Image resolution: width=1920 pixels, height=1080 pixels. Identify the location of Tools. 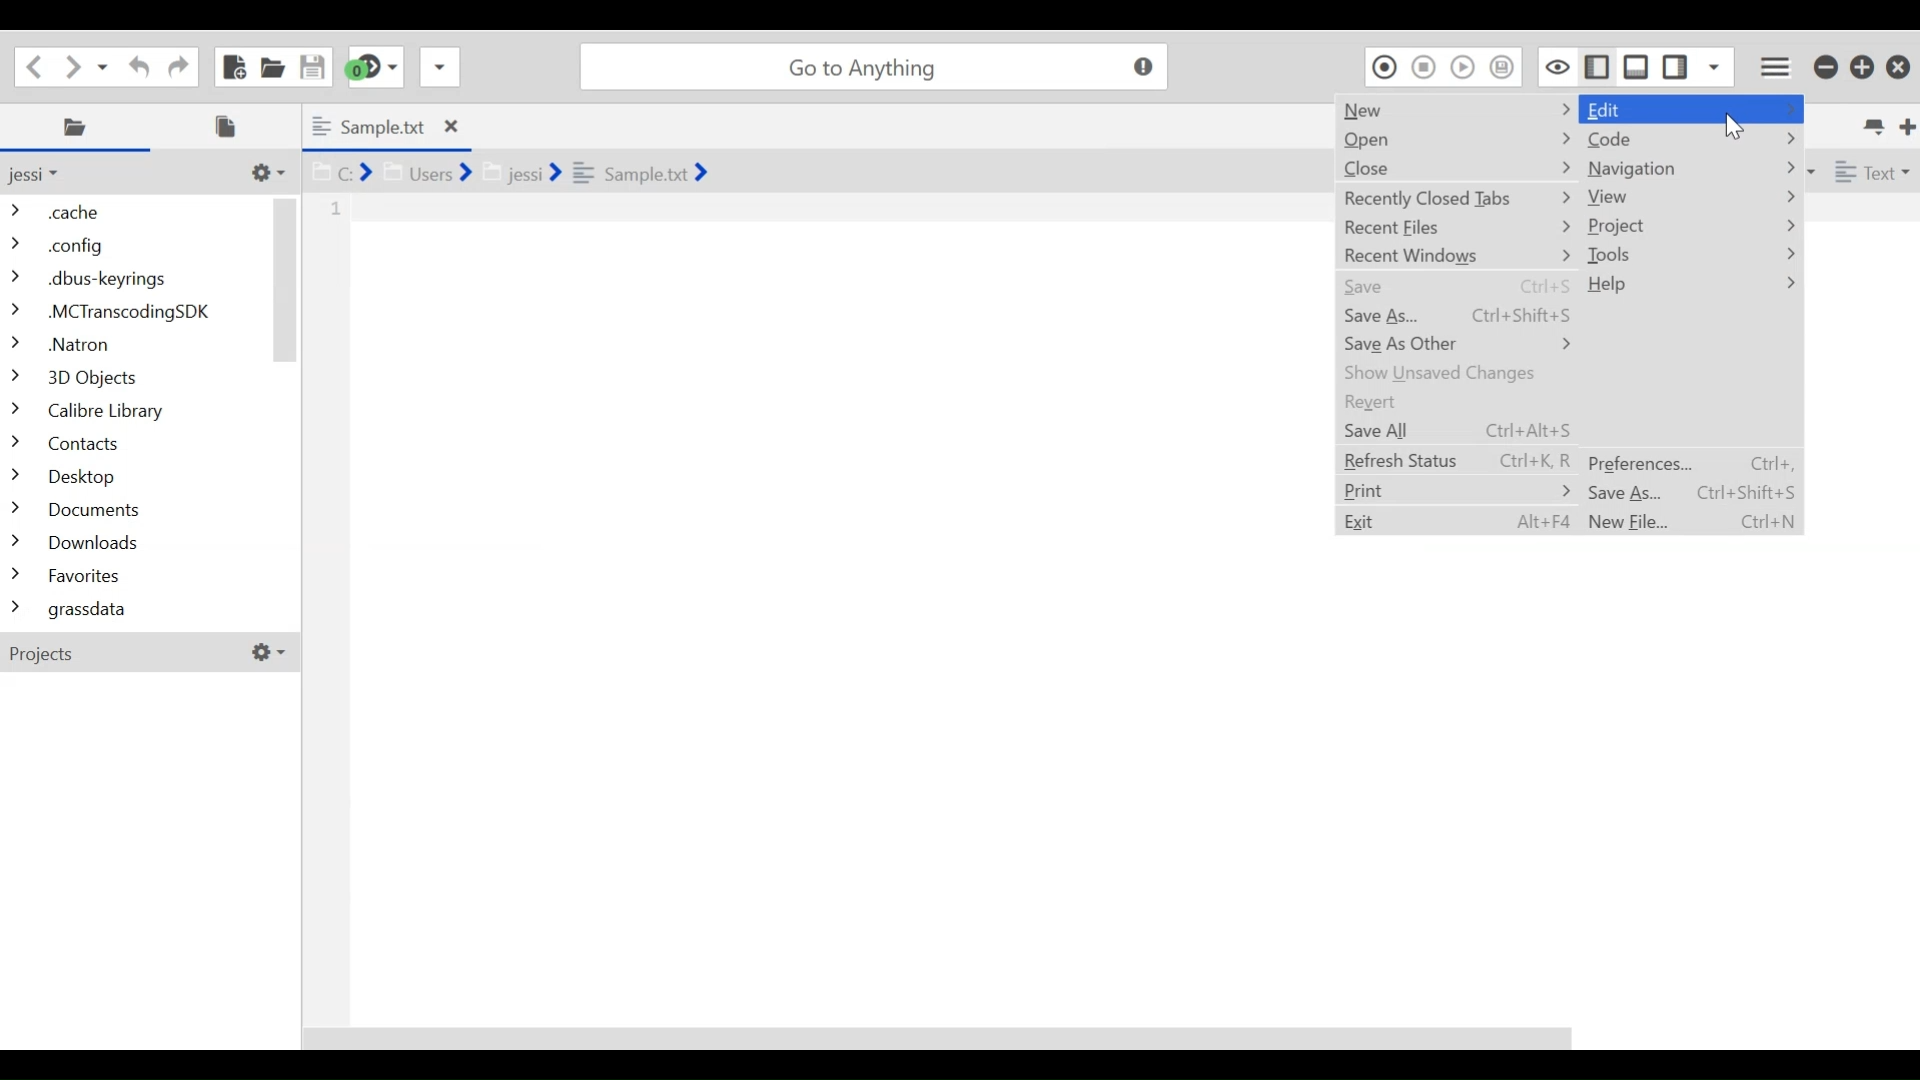
(1690, 256).